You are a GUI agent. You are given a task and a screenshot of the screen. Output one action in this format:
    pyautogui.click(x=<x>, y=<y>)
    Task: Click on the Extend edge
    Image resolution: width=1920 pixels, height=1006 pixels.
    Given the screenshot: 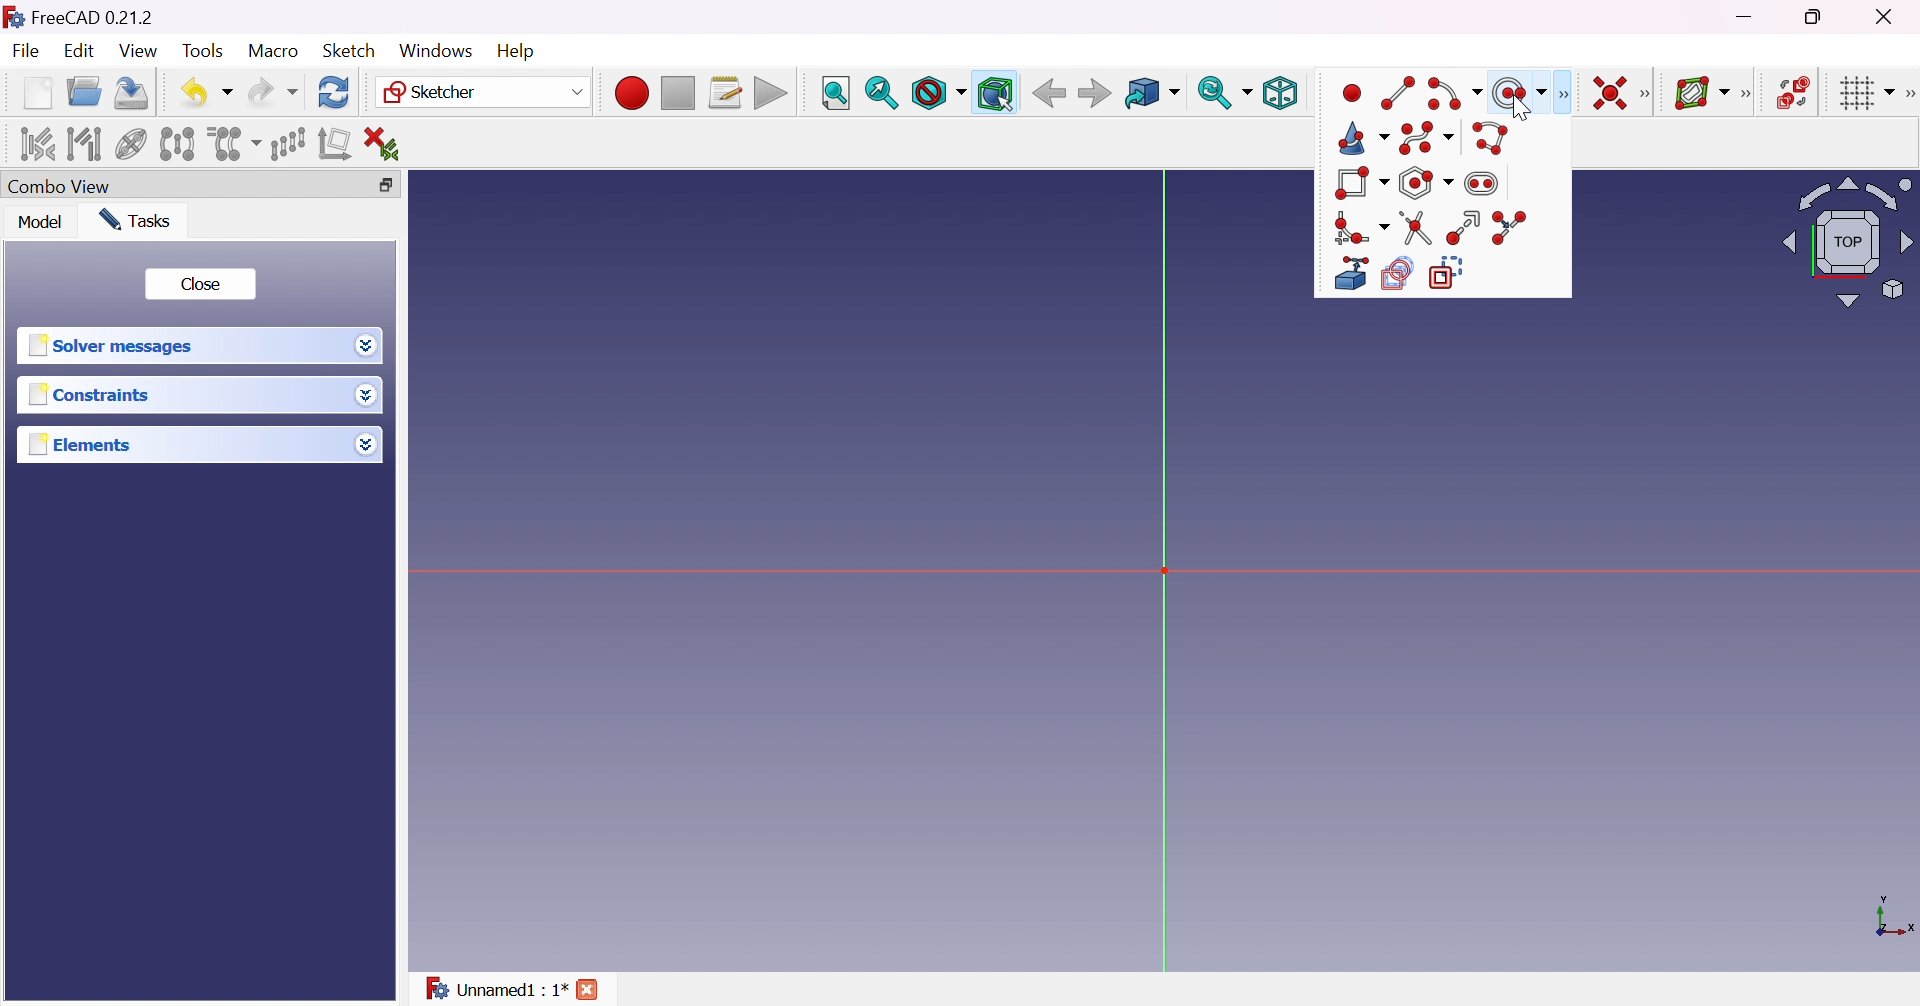 What is the action you would take?
    pyautogui.click(x=1464, y=228)
    